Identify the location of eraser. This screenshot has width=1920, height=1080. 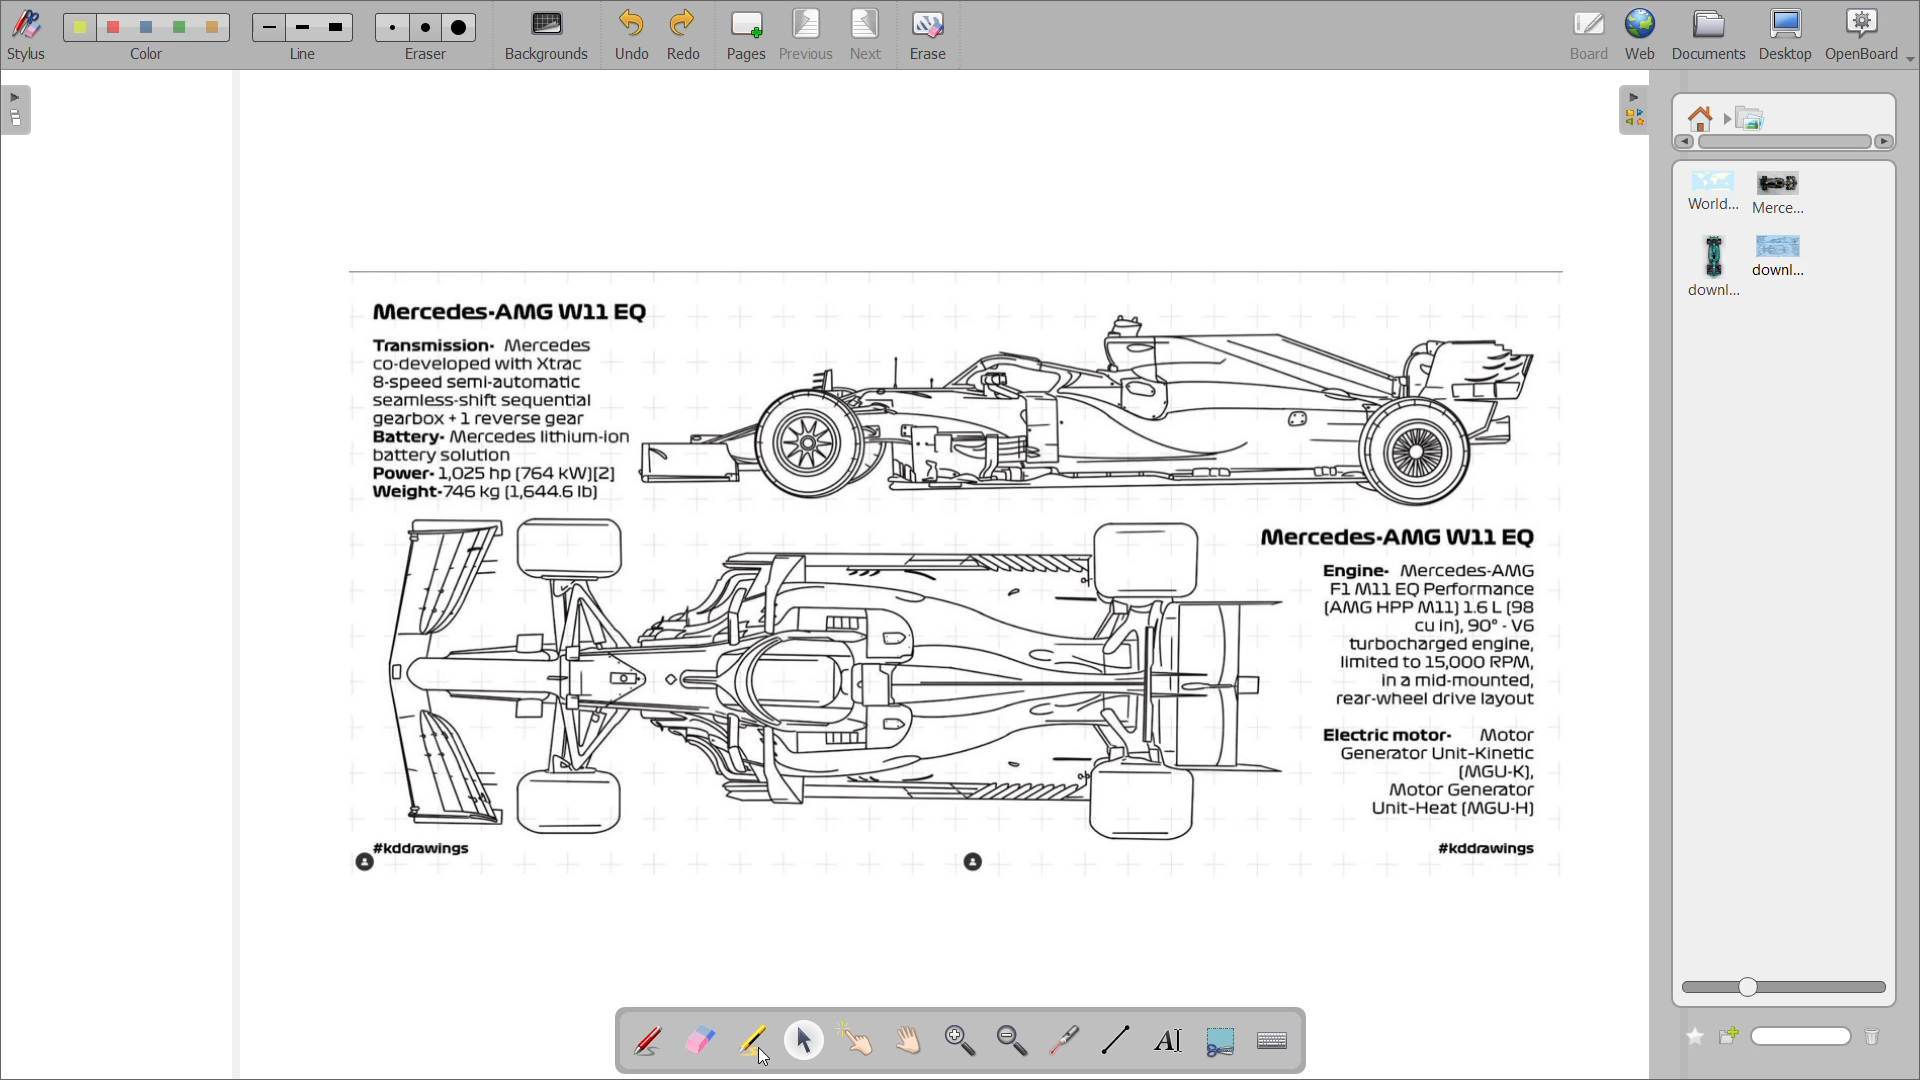
(427, 56).